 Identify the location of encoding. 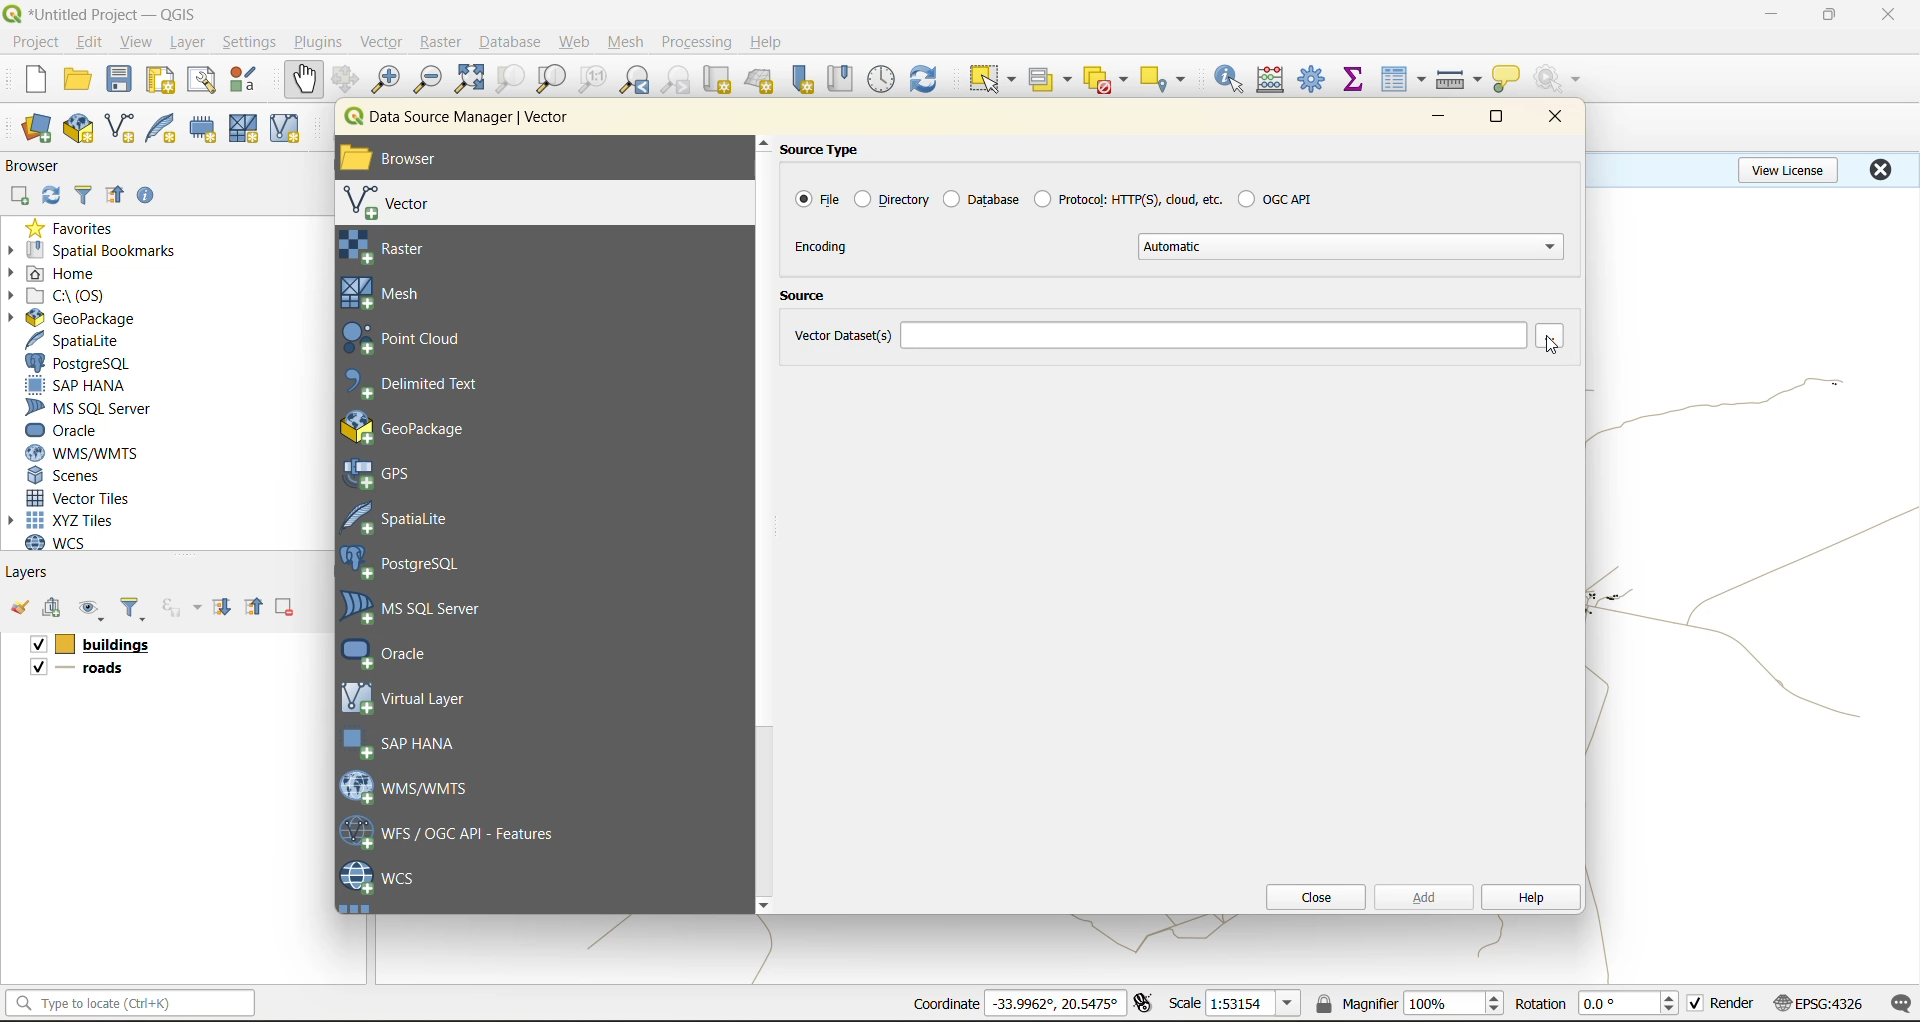
(824, 246).